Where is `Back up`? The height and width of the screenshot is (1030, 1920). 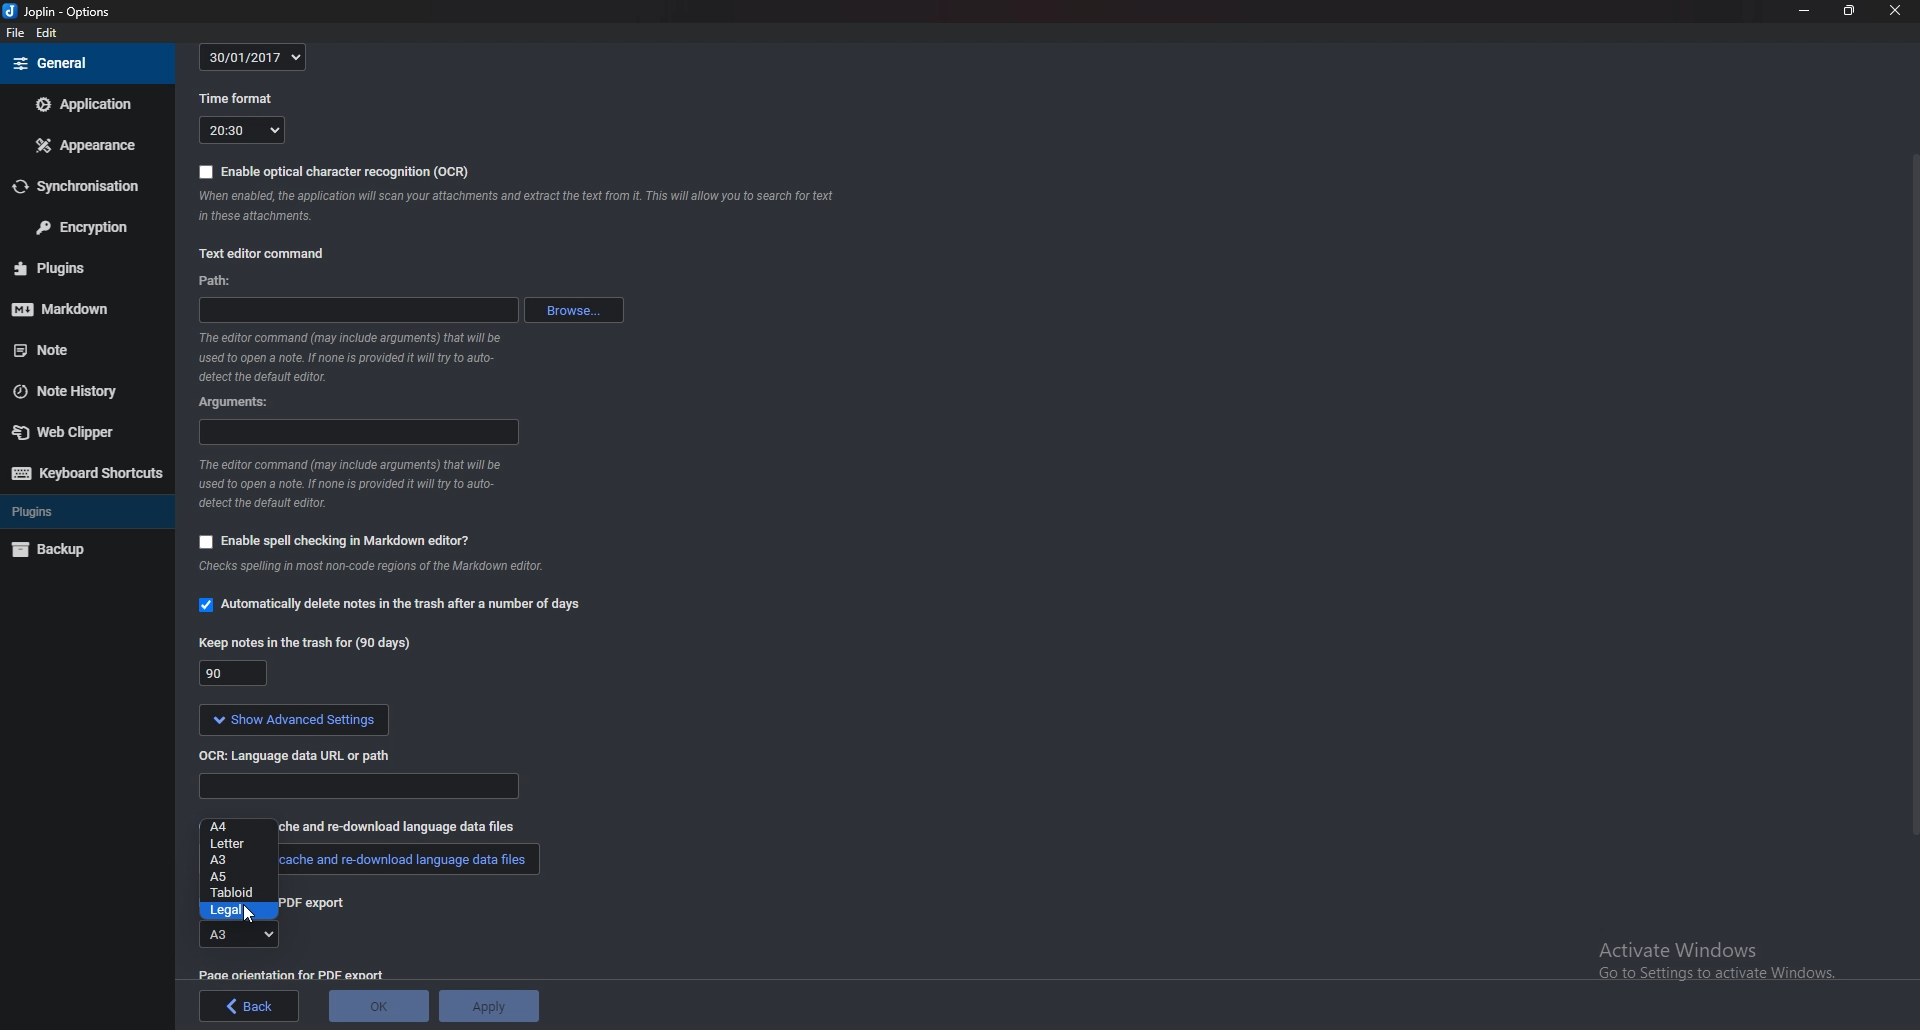 Back up is located at coordinates (87, 551).